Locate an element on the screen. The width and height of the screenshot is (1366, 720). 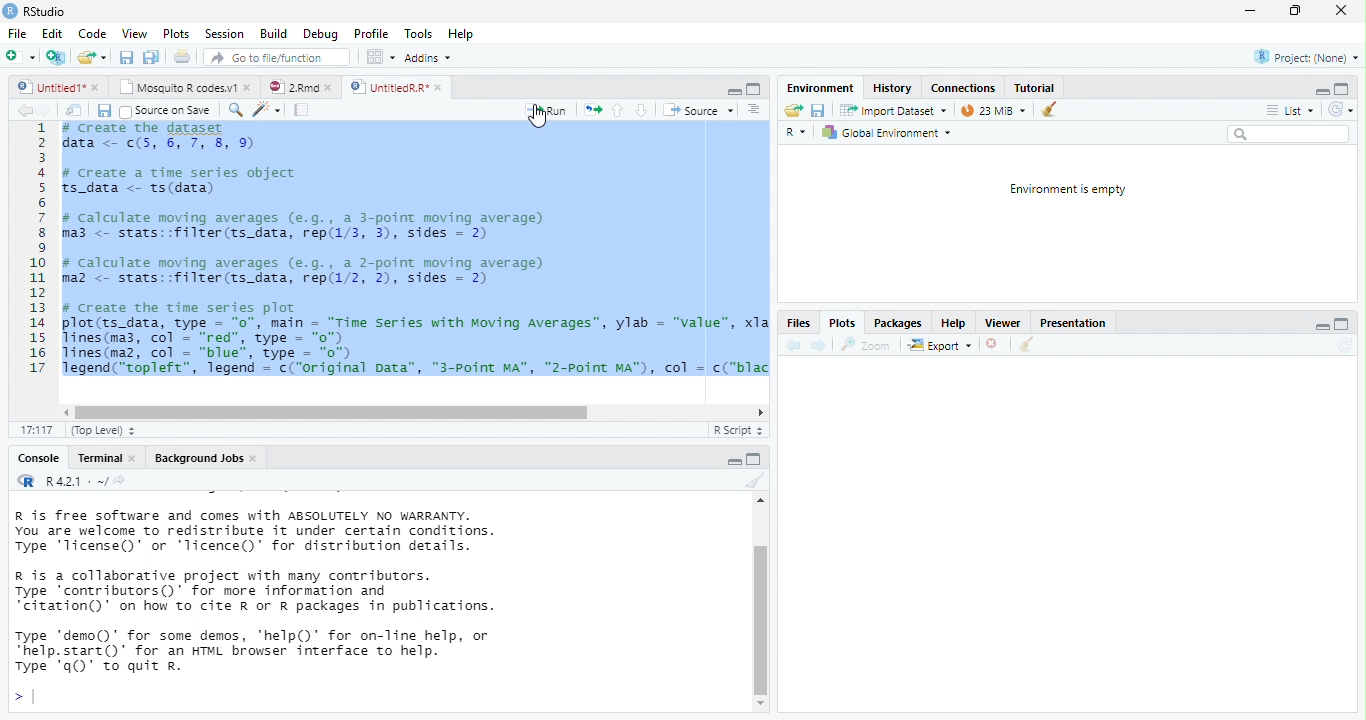
zoom is located at coordinates (869, 345).